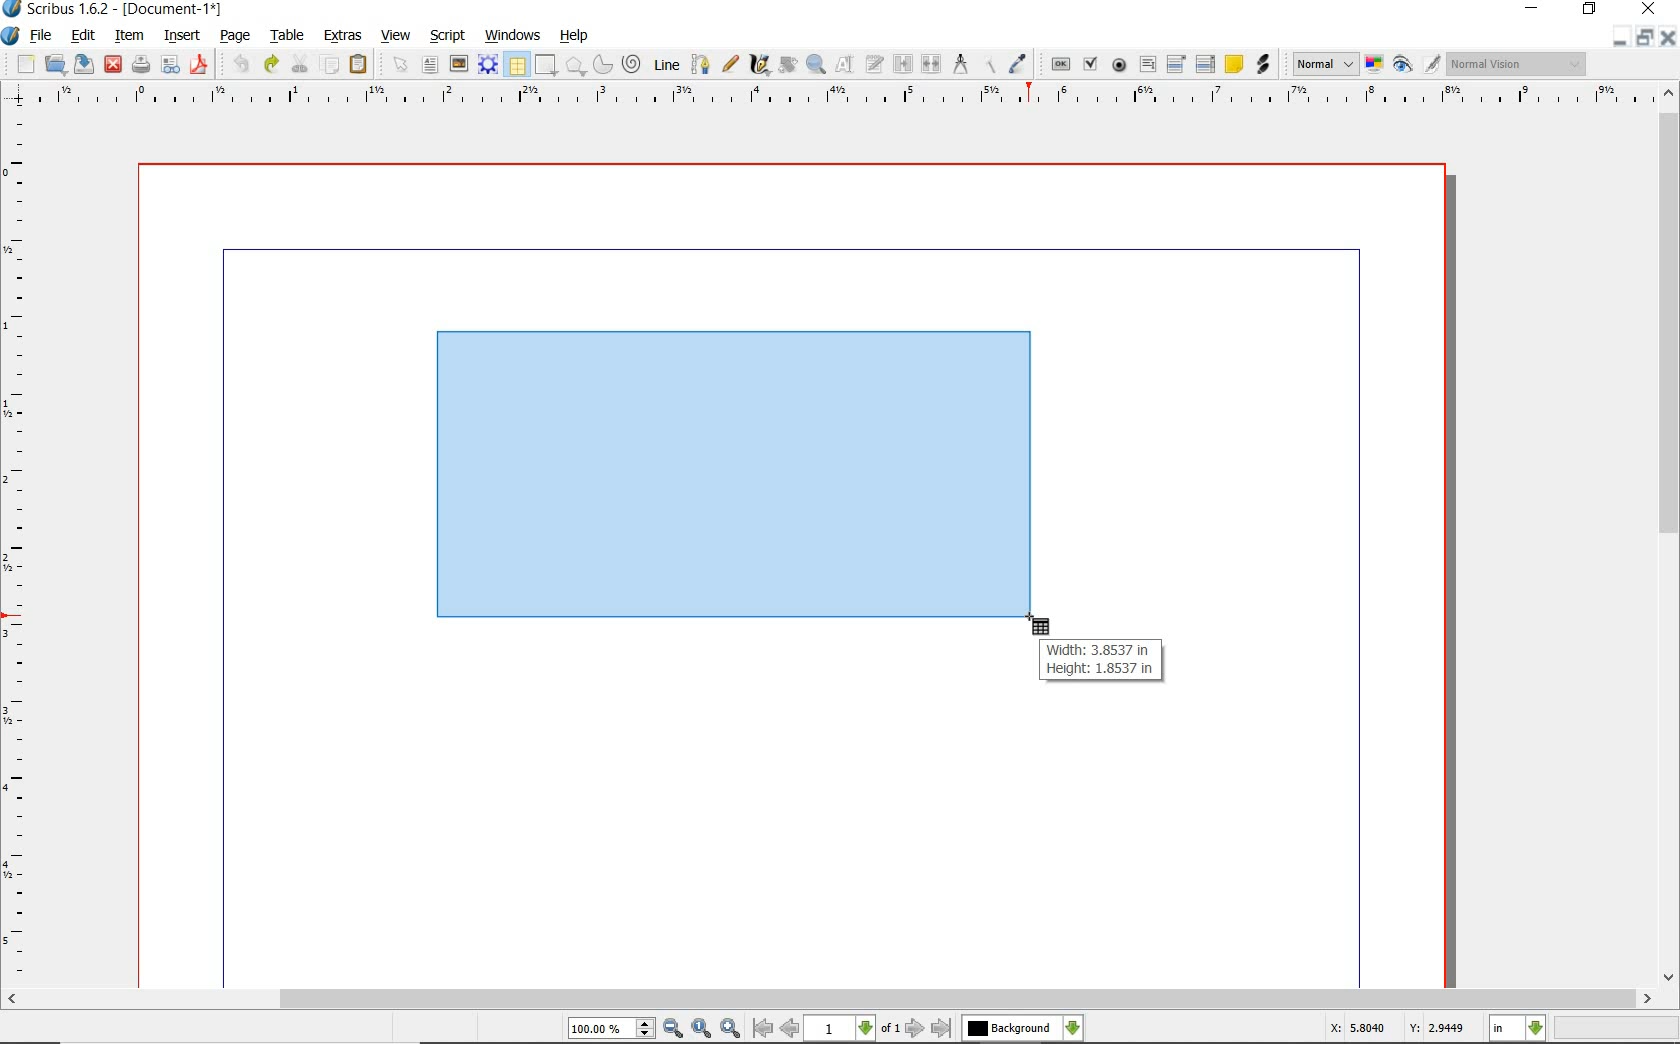 The image size is (1680, 1044). I want to click on restore, so click(1643, 39).